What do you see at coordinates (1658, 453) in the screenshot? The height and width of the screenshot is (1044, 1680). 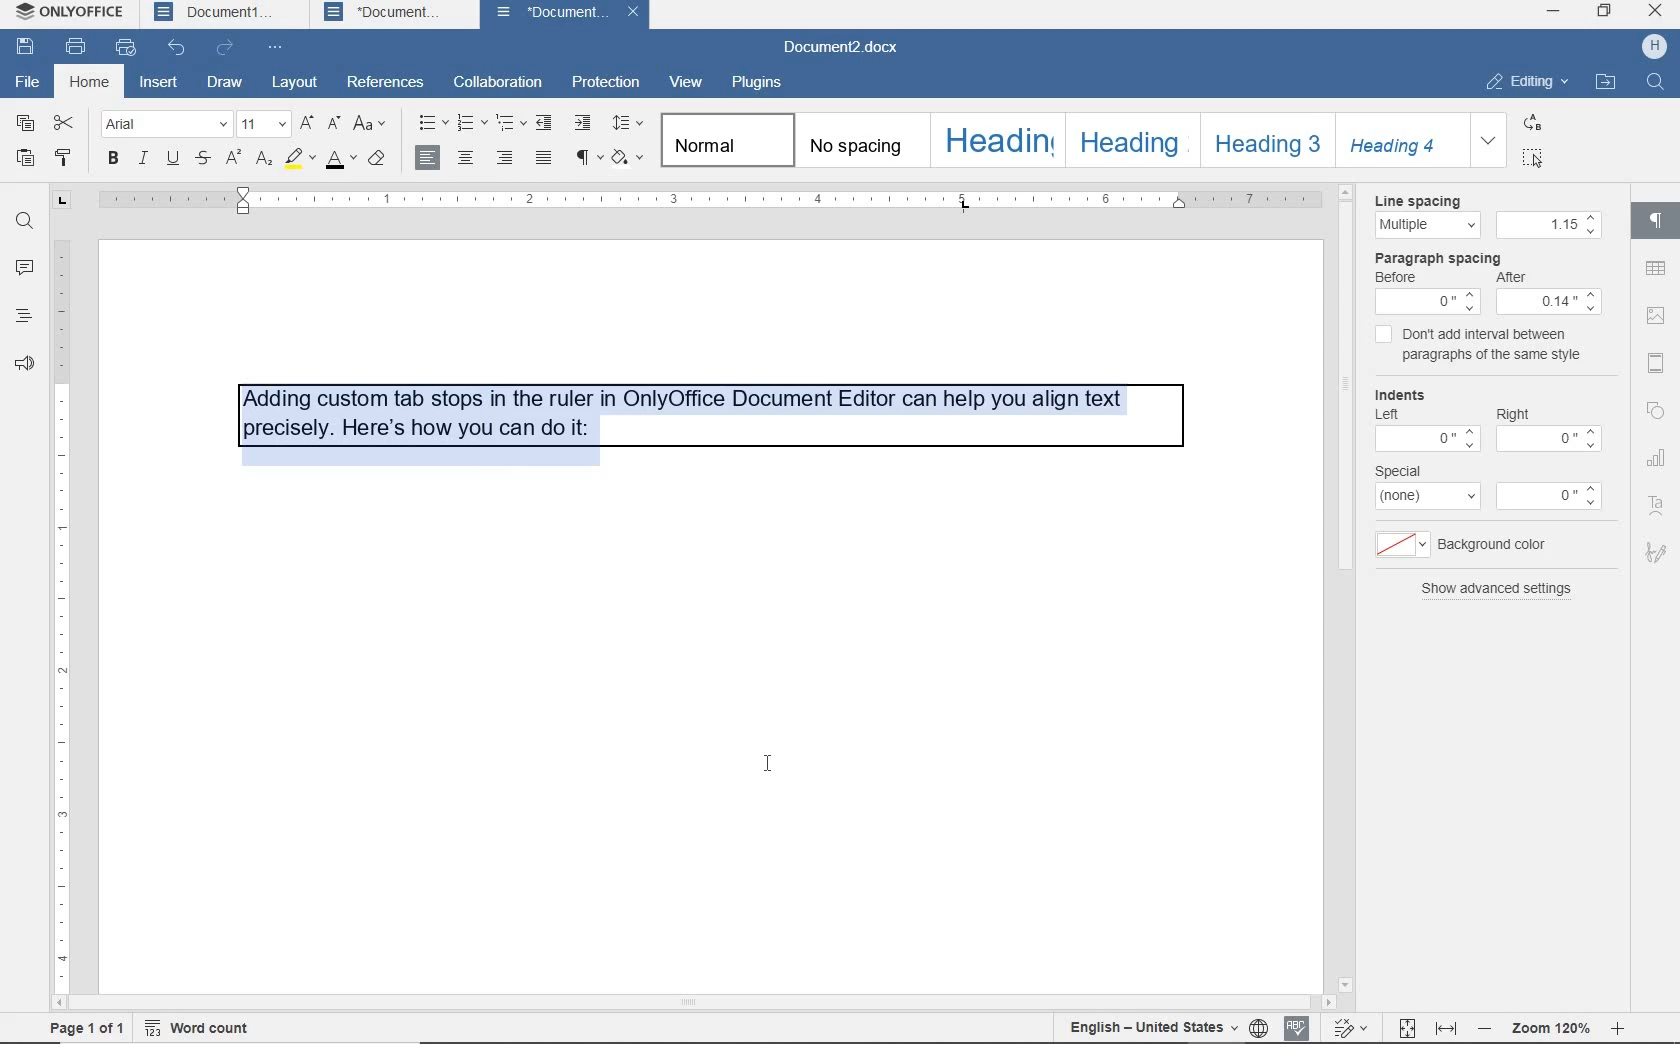 I see `chart` at bounding box center [1658, 453].